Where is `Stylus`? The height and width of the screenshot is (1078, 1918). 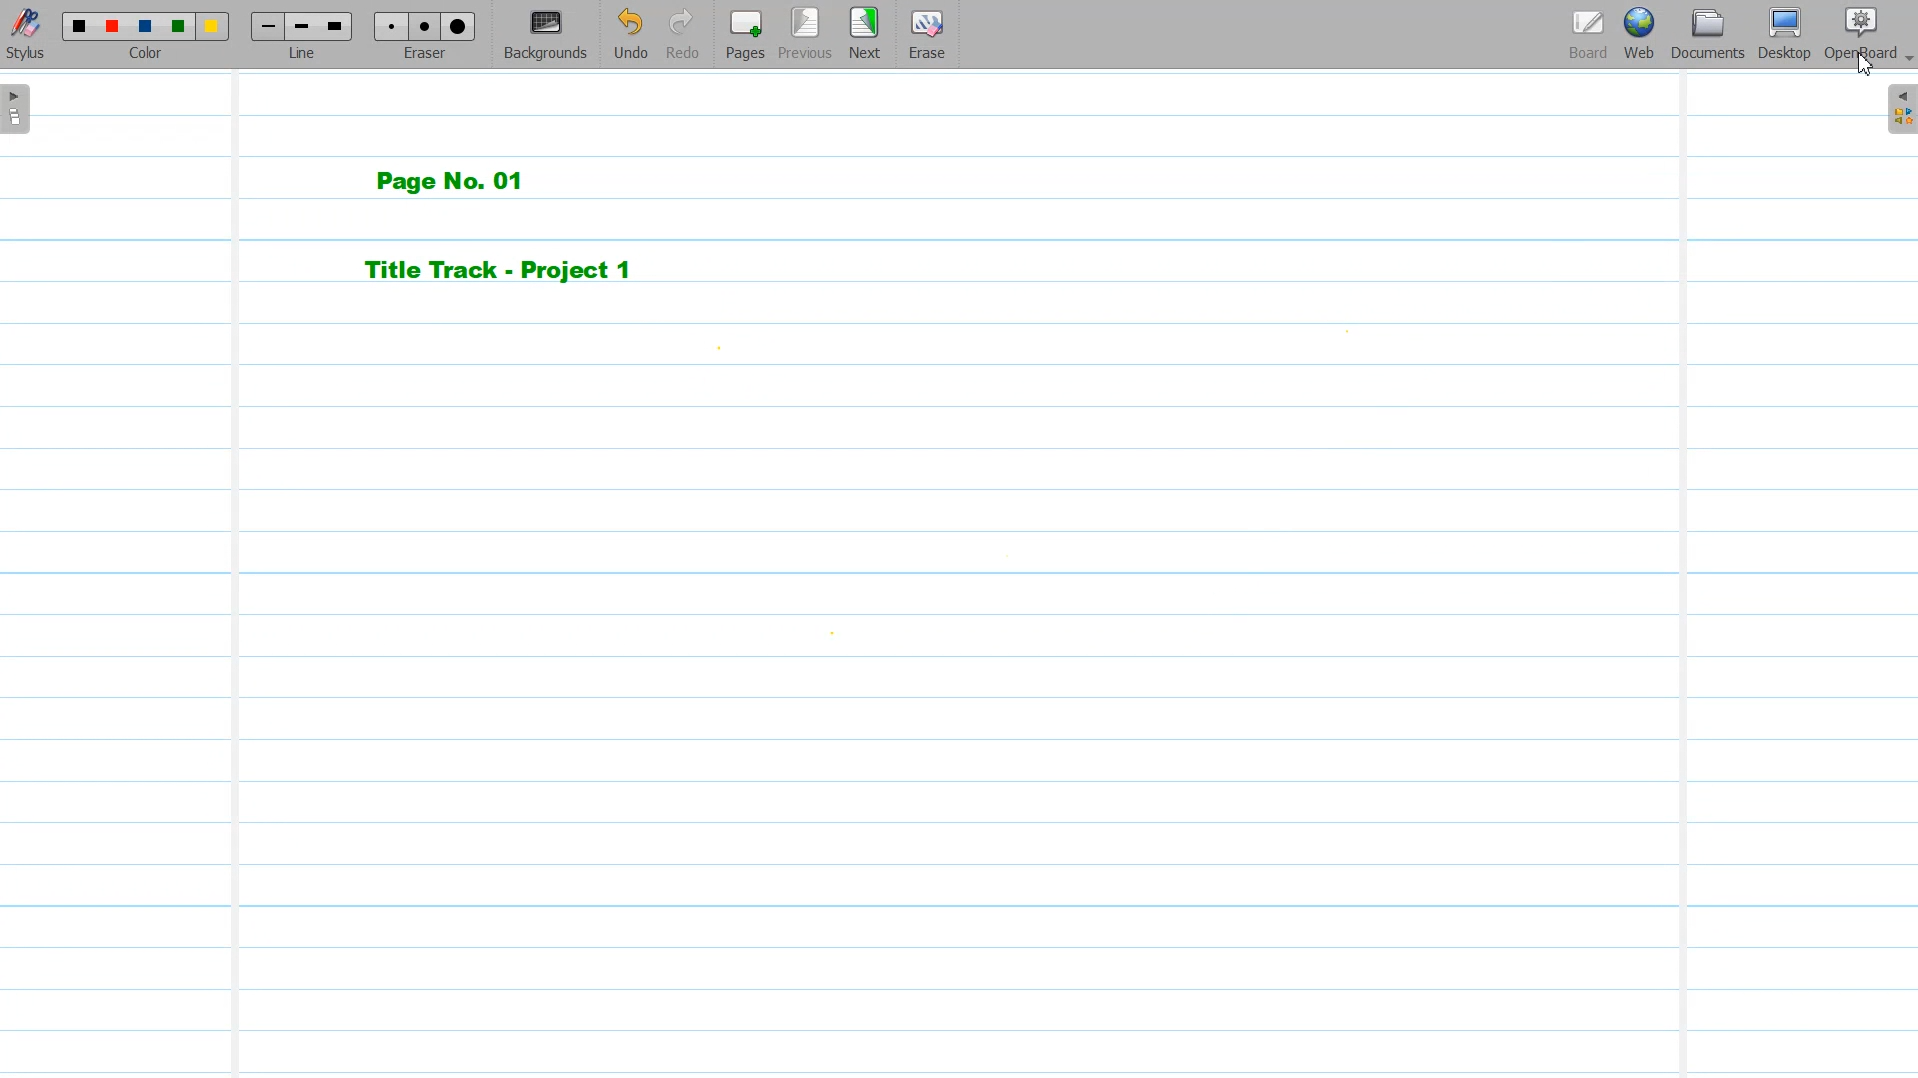
Stylus is located at coordinates (28, 35).